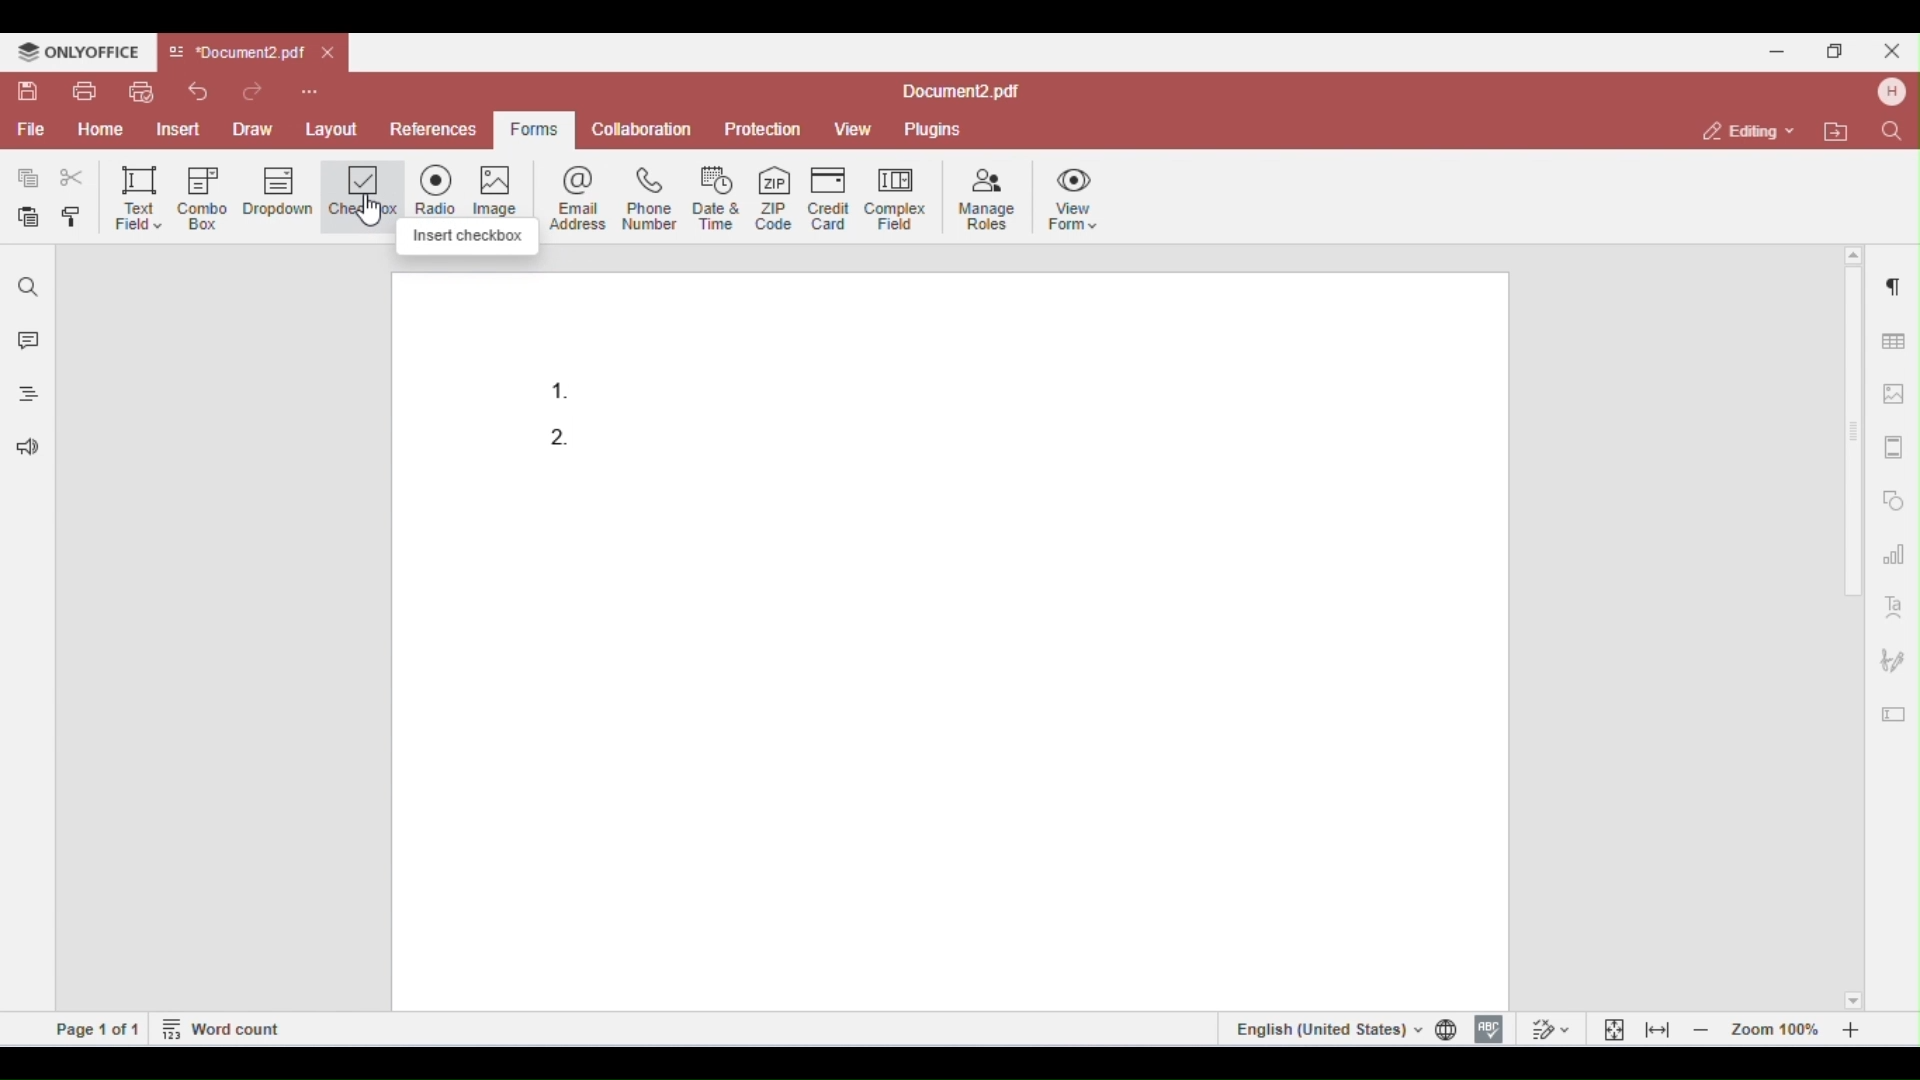  I want to click on find, so click(29, 287).